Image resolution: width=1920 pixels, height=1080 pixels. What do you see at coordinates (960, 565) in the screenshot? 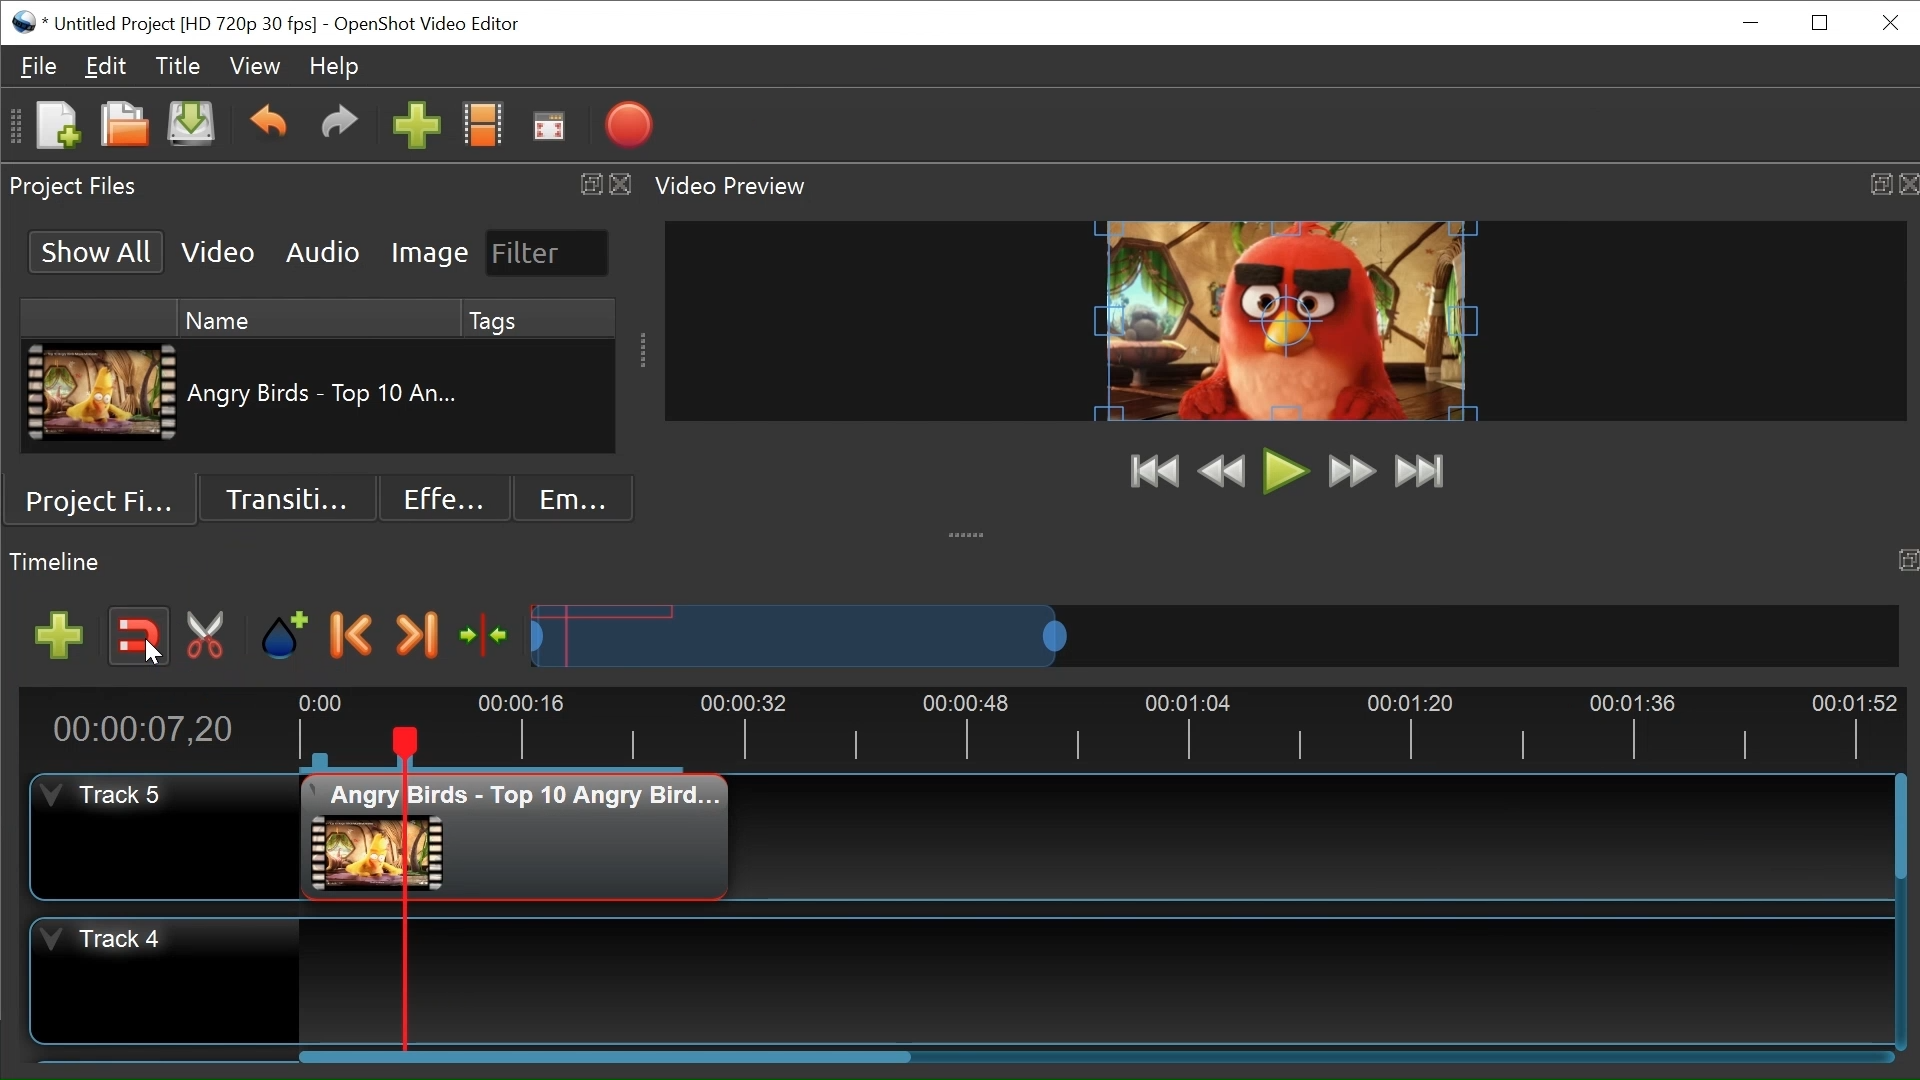
I see `Timeline Panel` at bounding box center [960, 565].